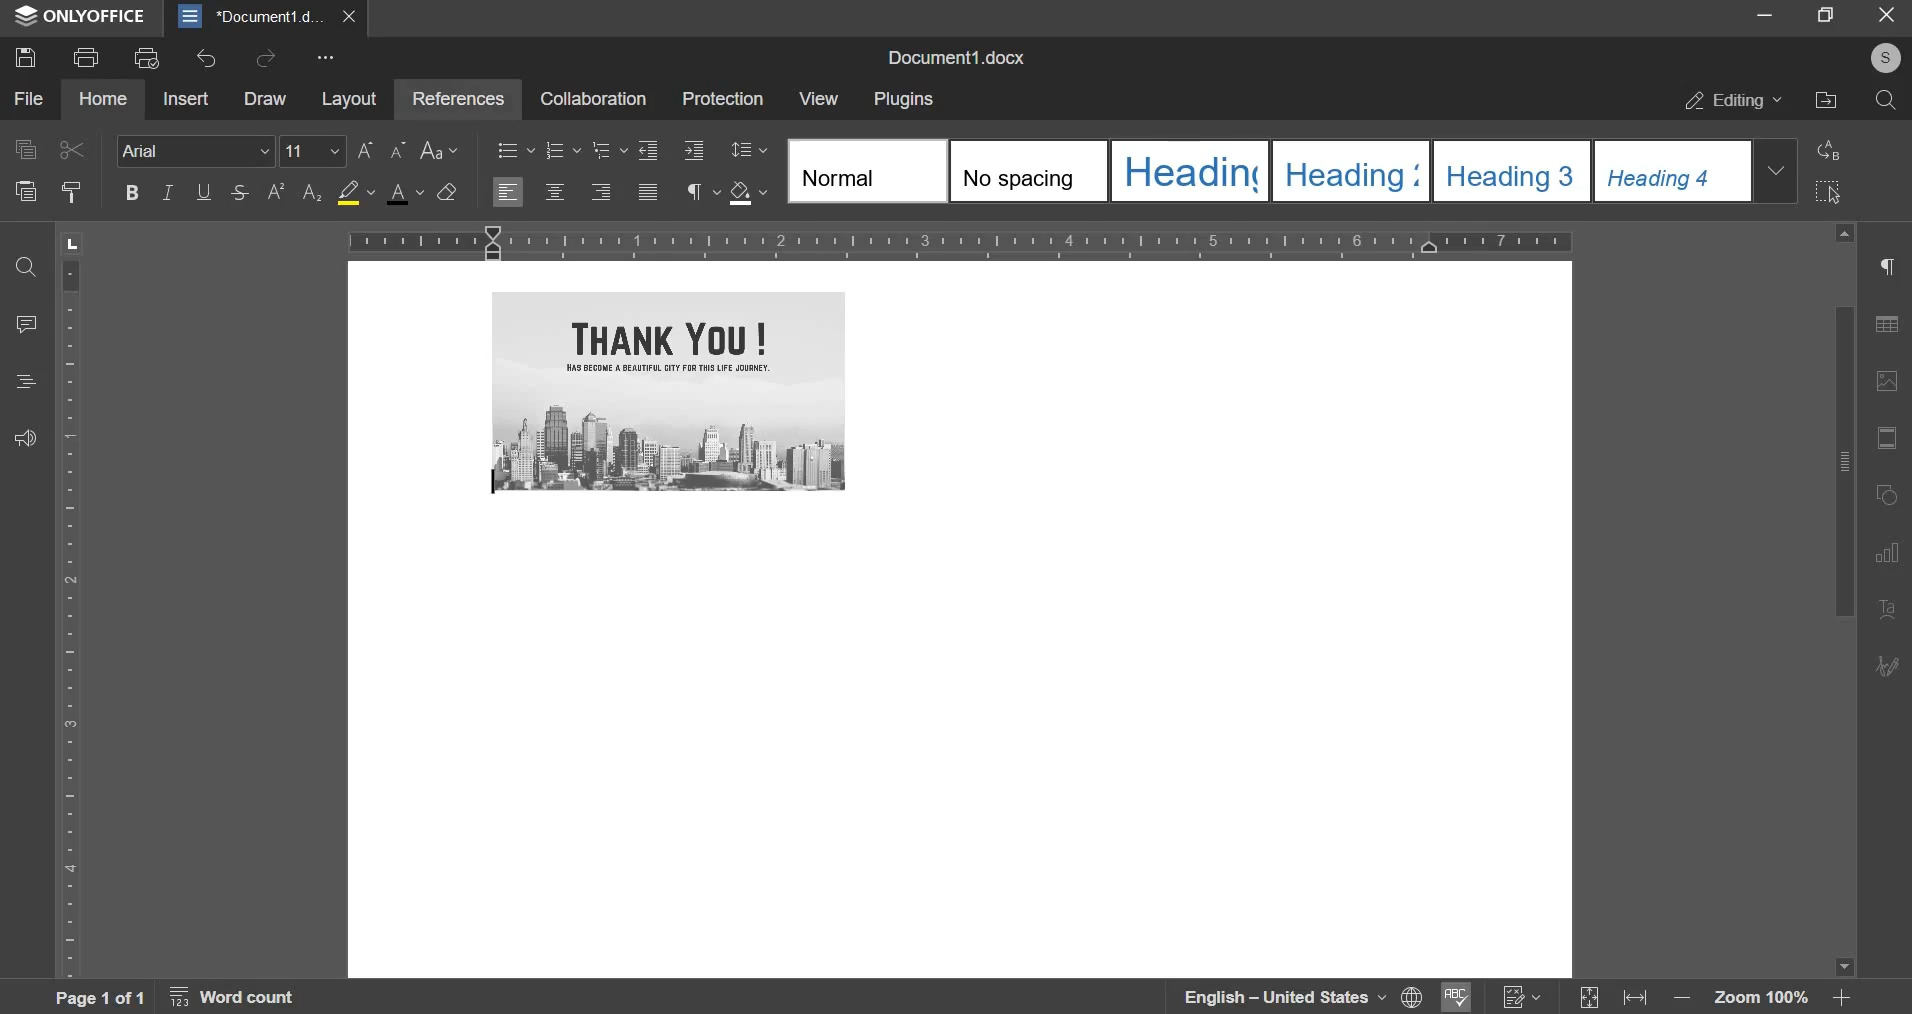  What do you see at coordinates (1591, 999) in the screenshot?
I see `Expand` at bounding box center [1591, 999].